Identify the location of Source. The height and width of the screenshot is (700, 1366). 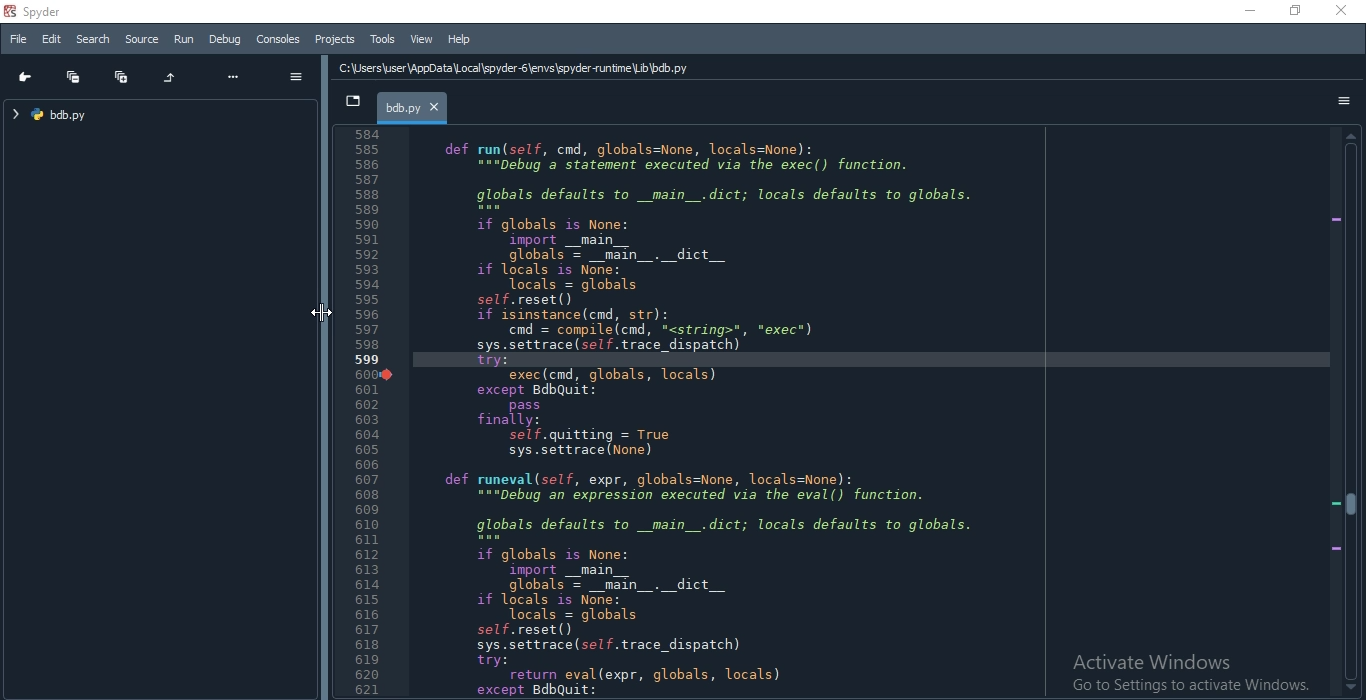
(141, 40).